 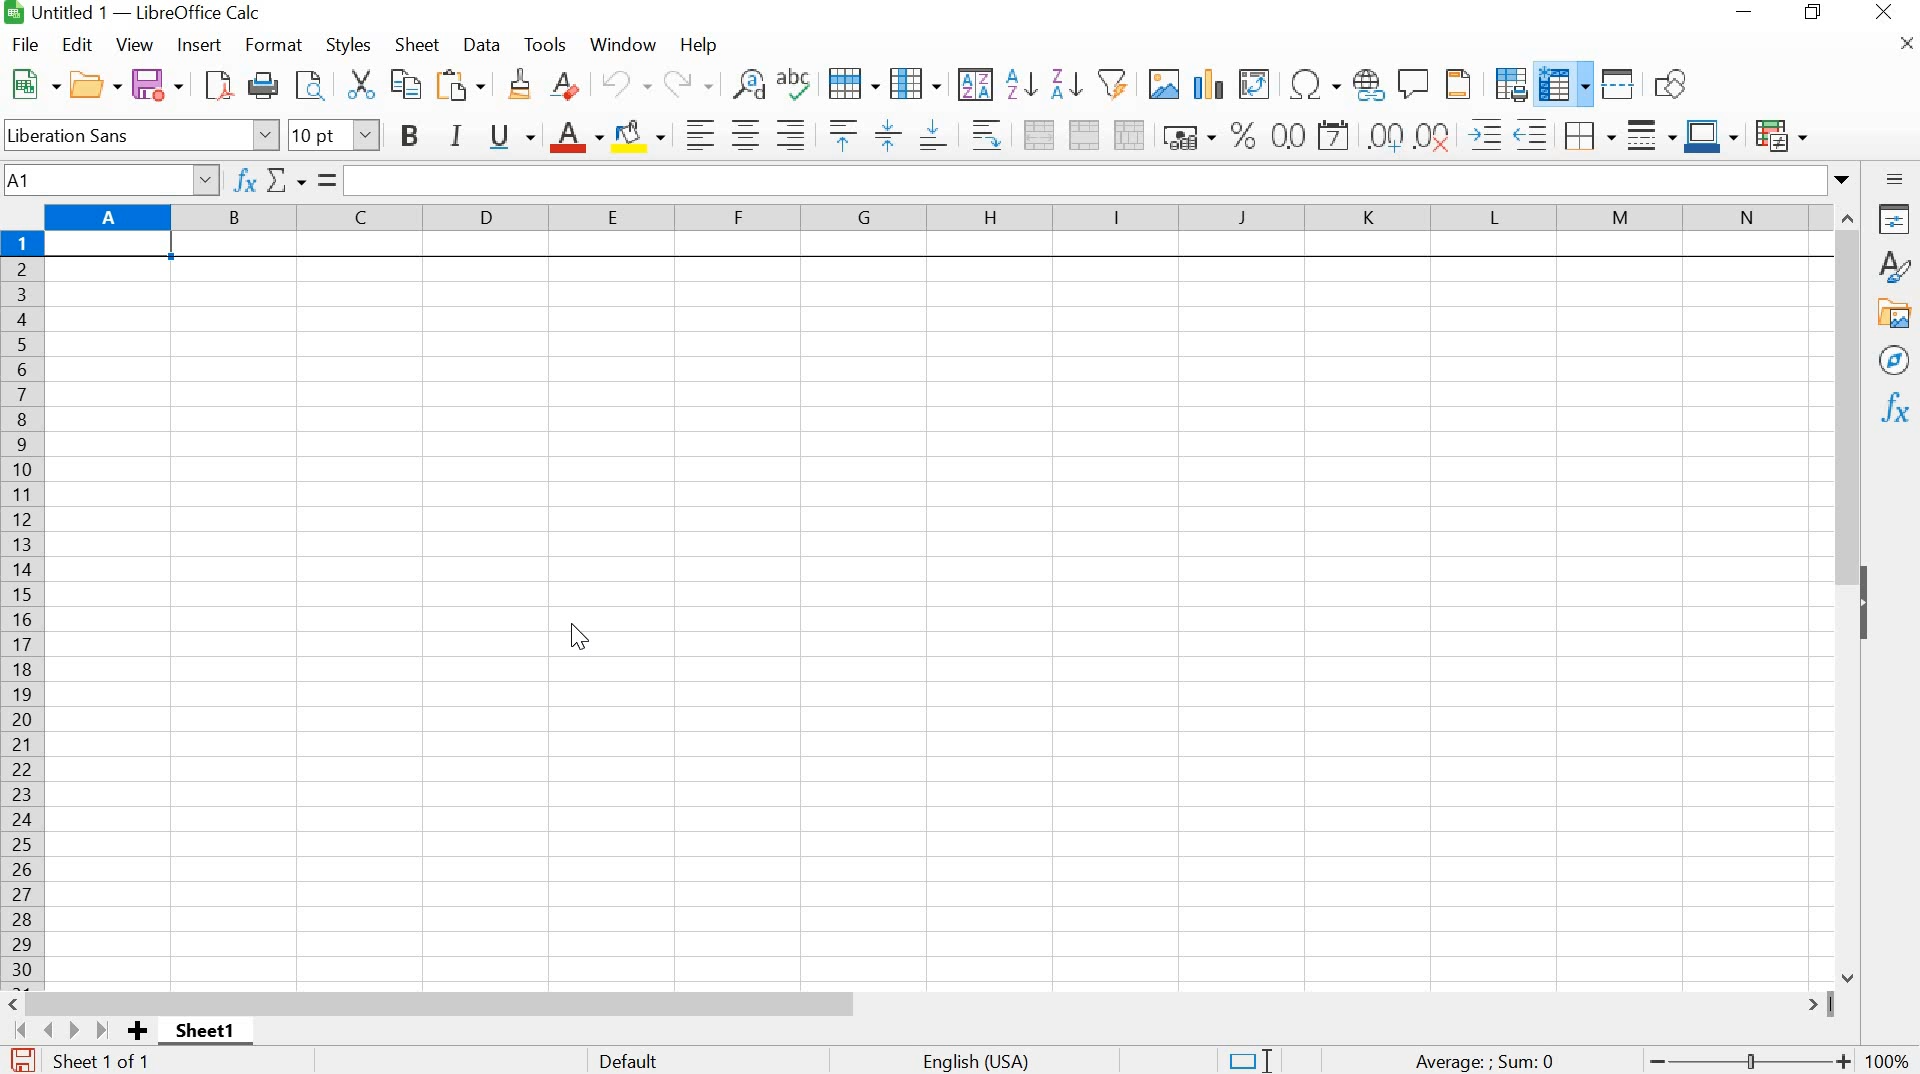 I want to click on IMAGE, so click(x=1163, y=83).